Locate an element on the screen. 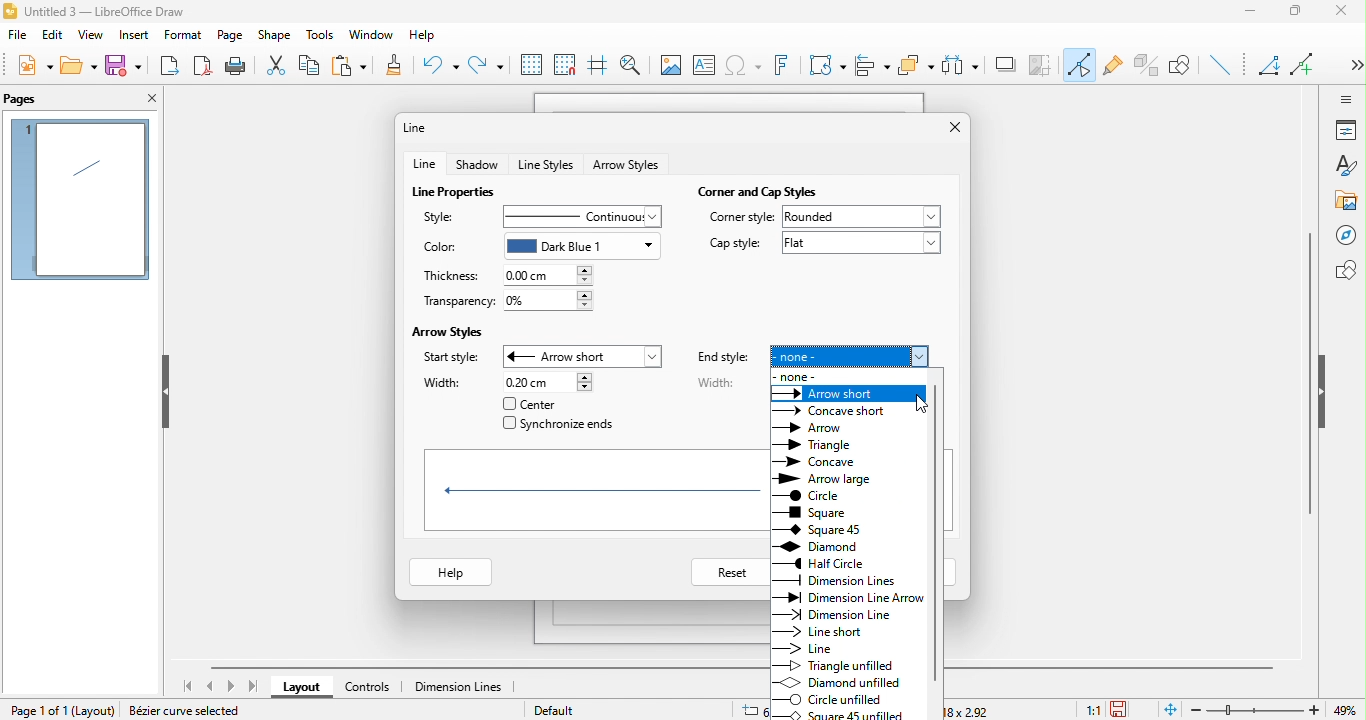  edit is located at coordinates (53, 38).